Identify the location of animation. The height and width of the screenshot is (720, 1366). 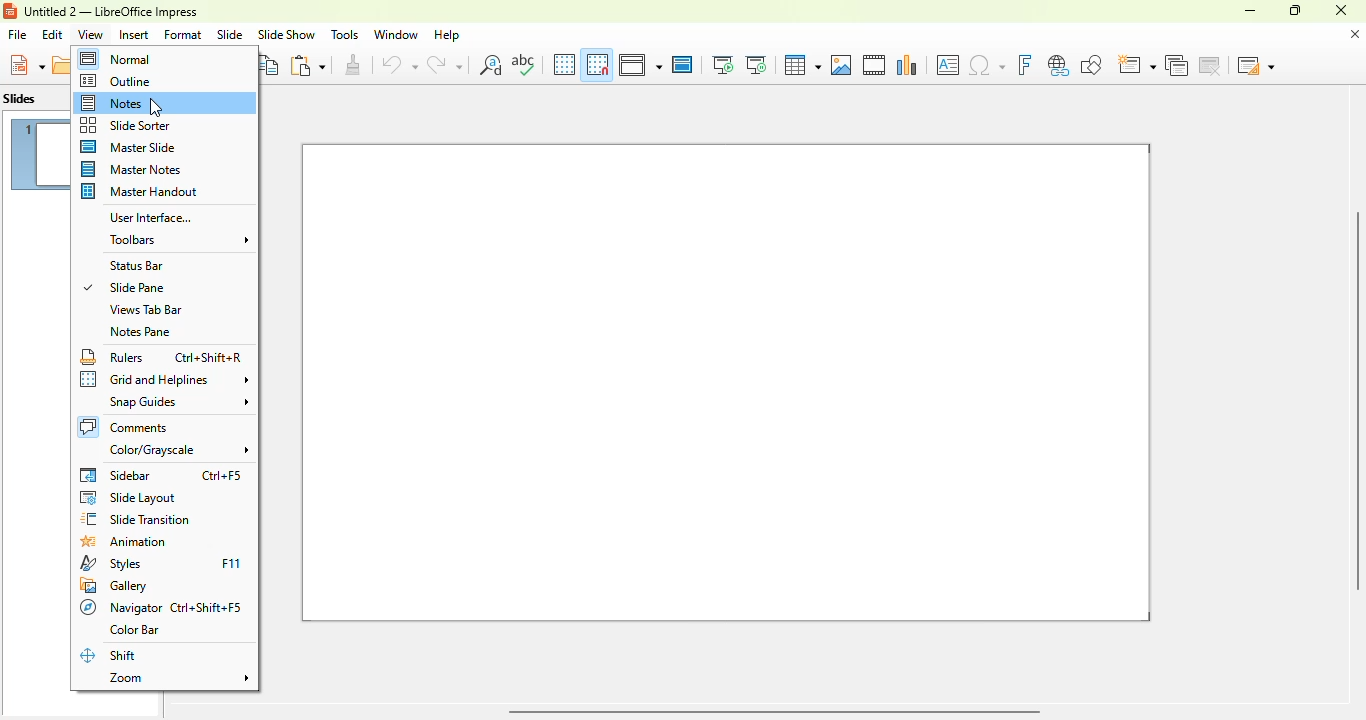
(125, 542).